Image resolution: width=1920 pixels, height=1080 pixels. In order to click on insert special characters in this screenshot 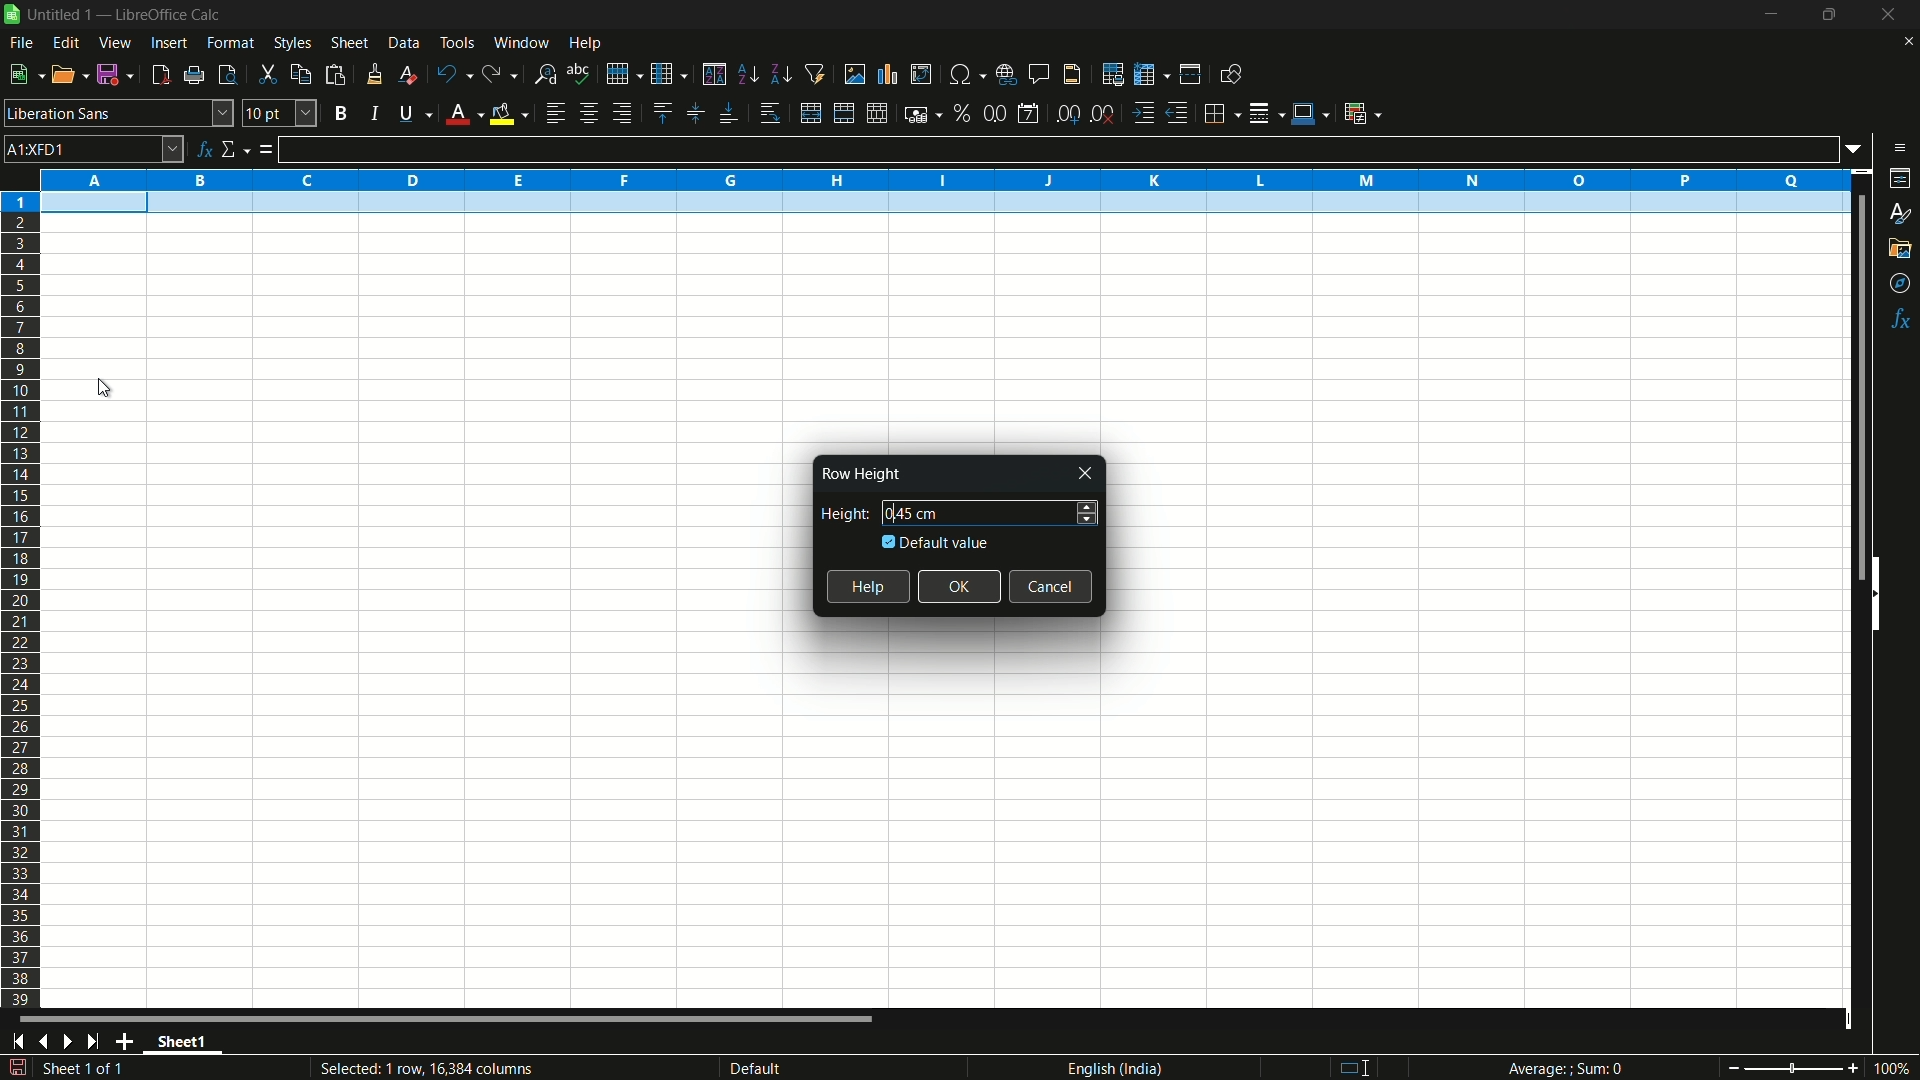, I will do `click(966, 73)`.